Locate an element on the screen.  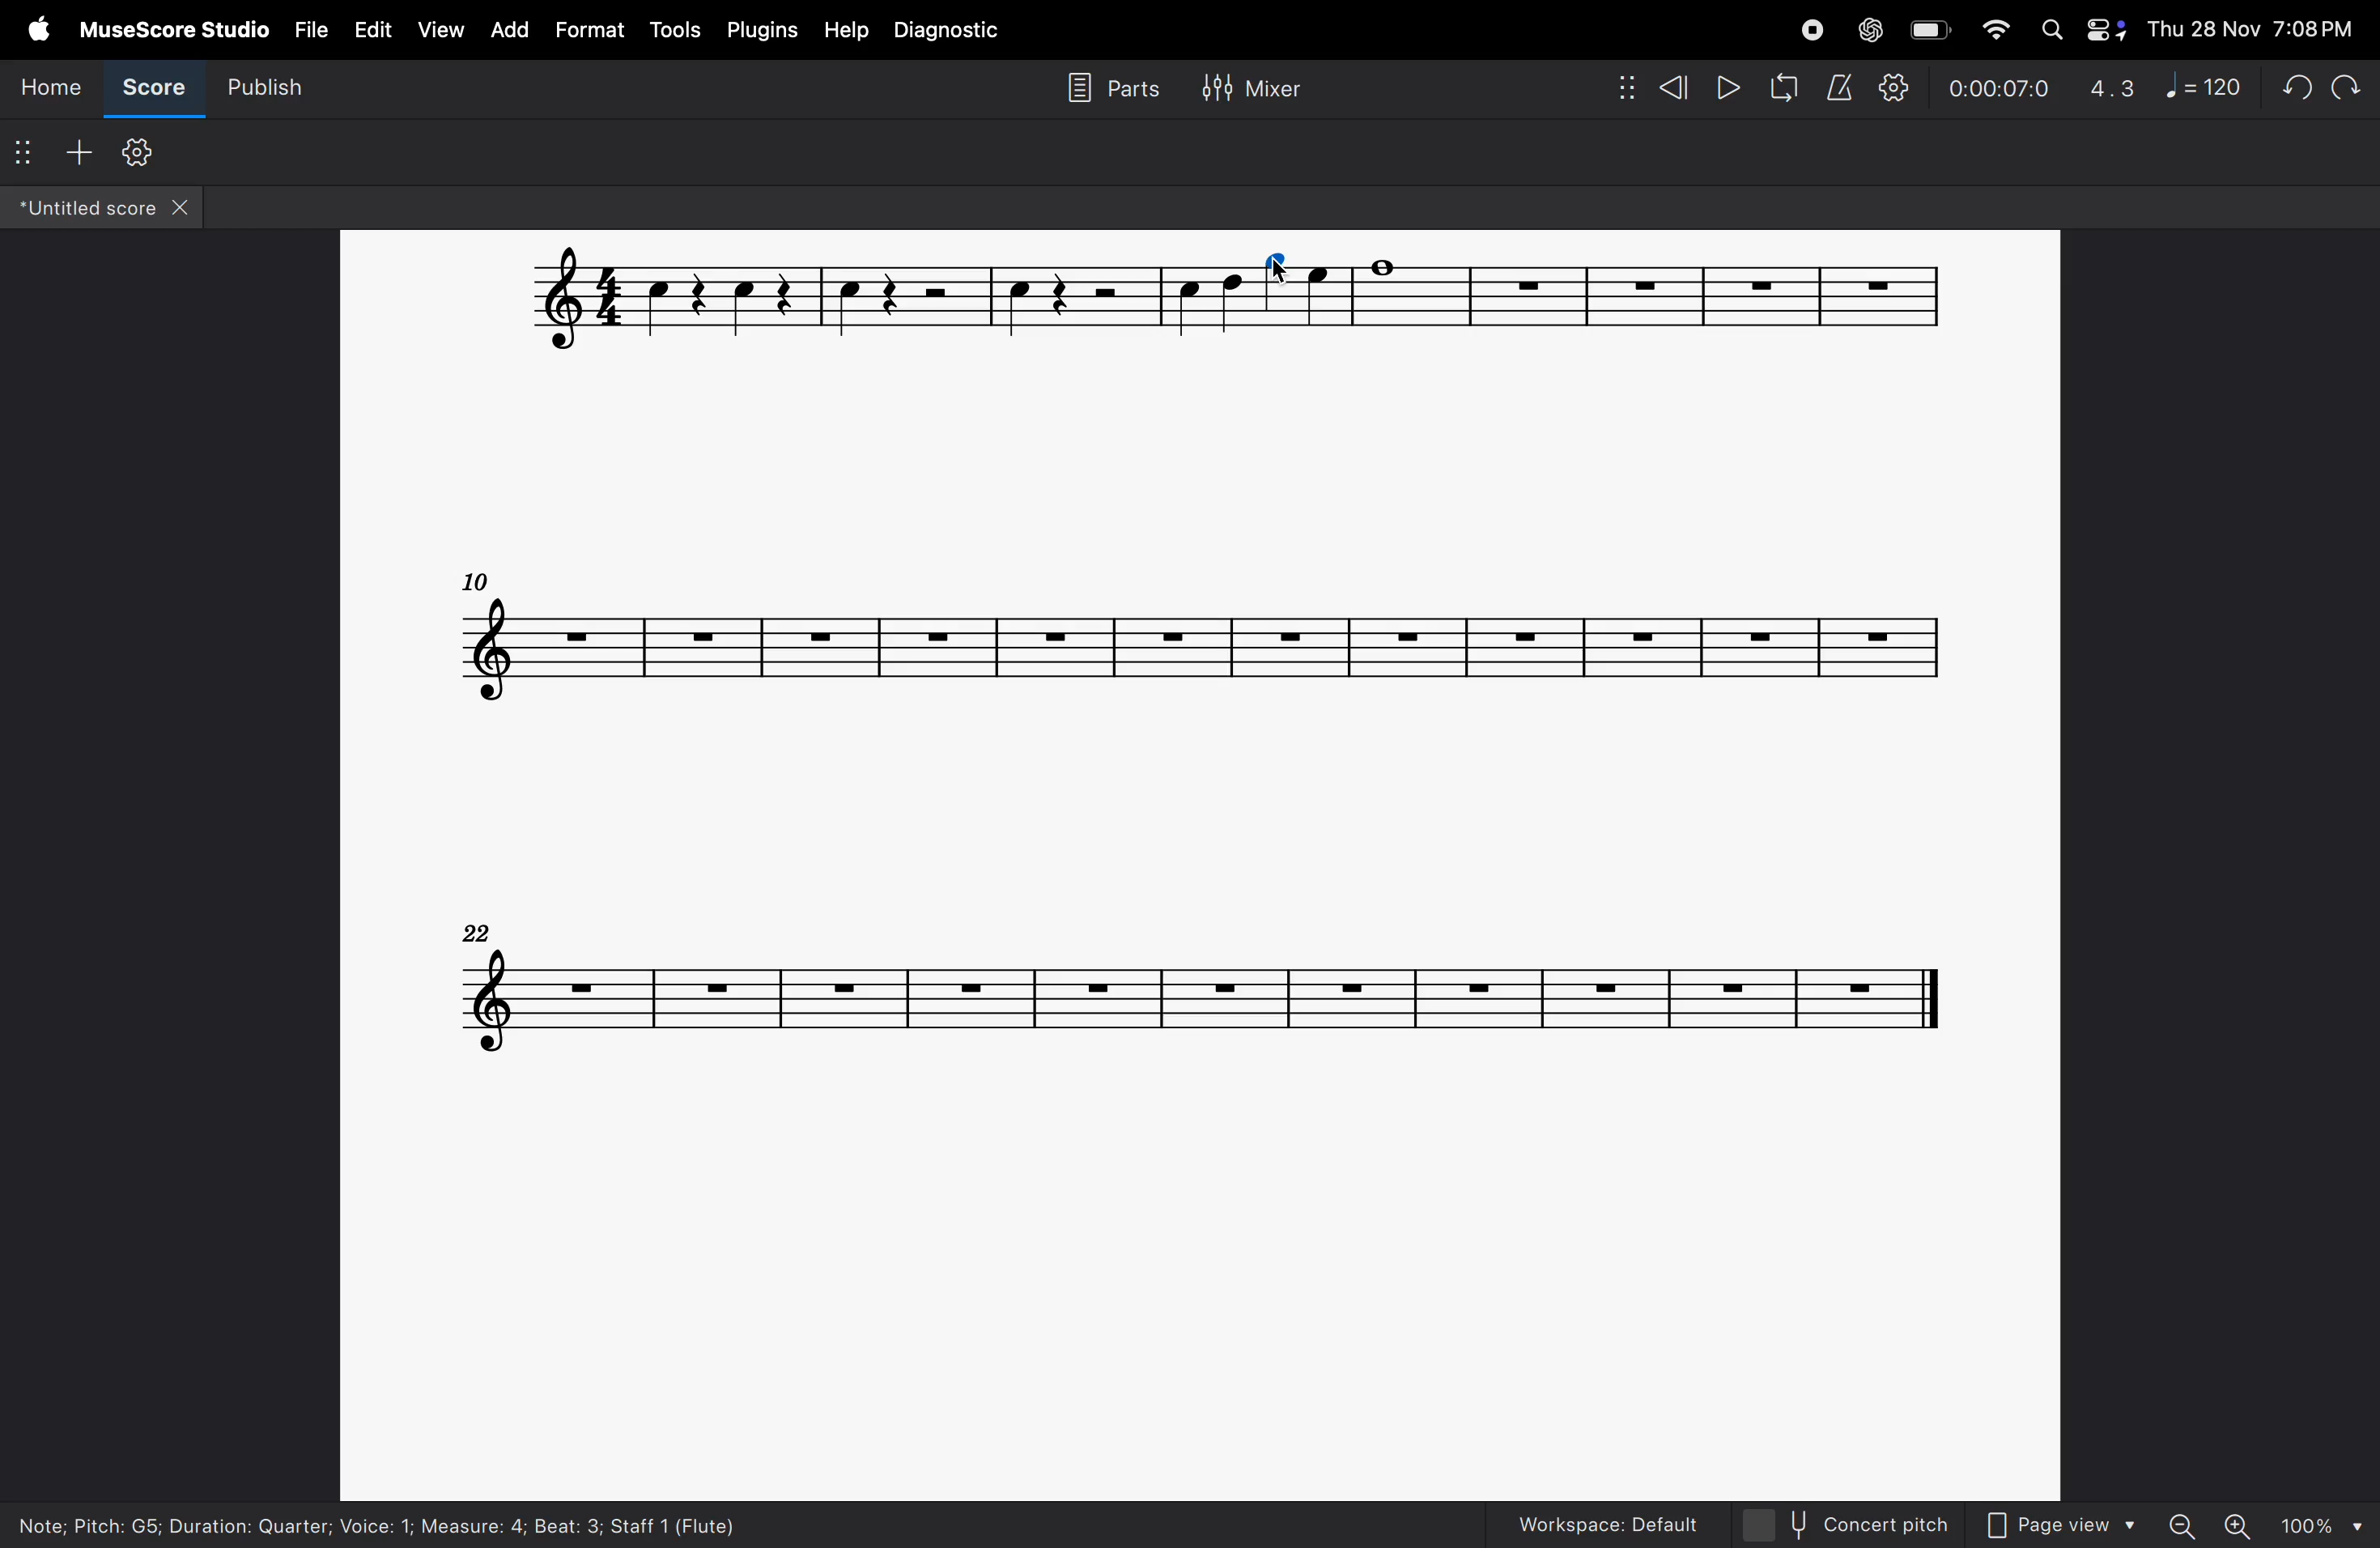
edit is located at coordinates (369, 31).